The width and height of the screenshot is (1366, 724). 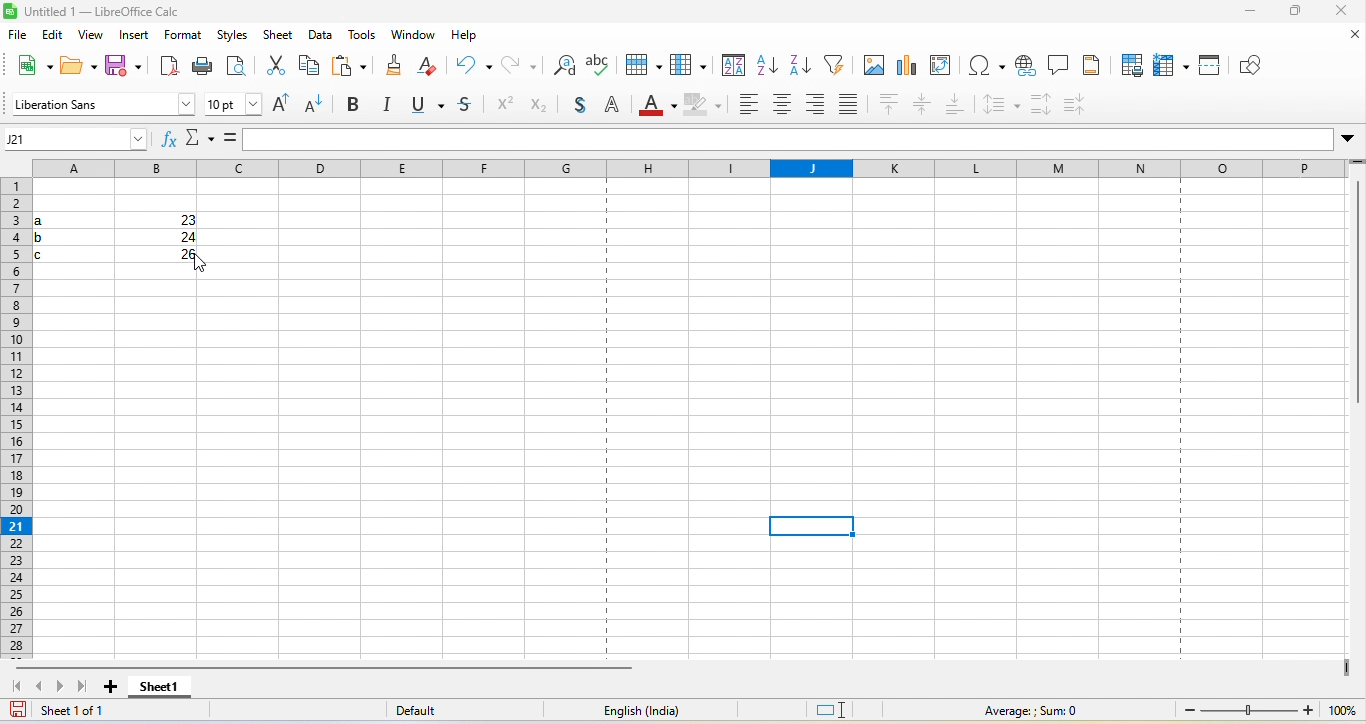 I want to click on sheet 1, so click(x=161, y=690).